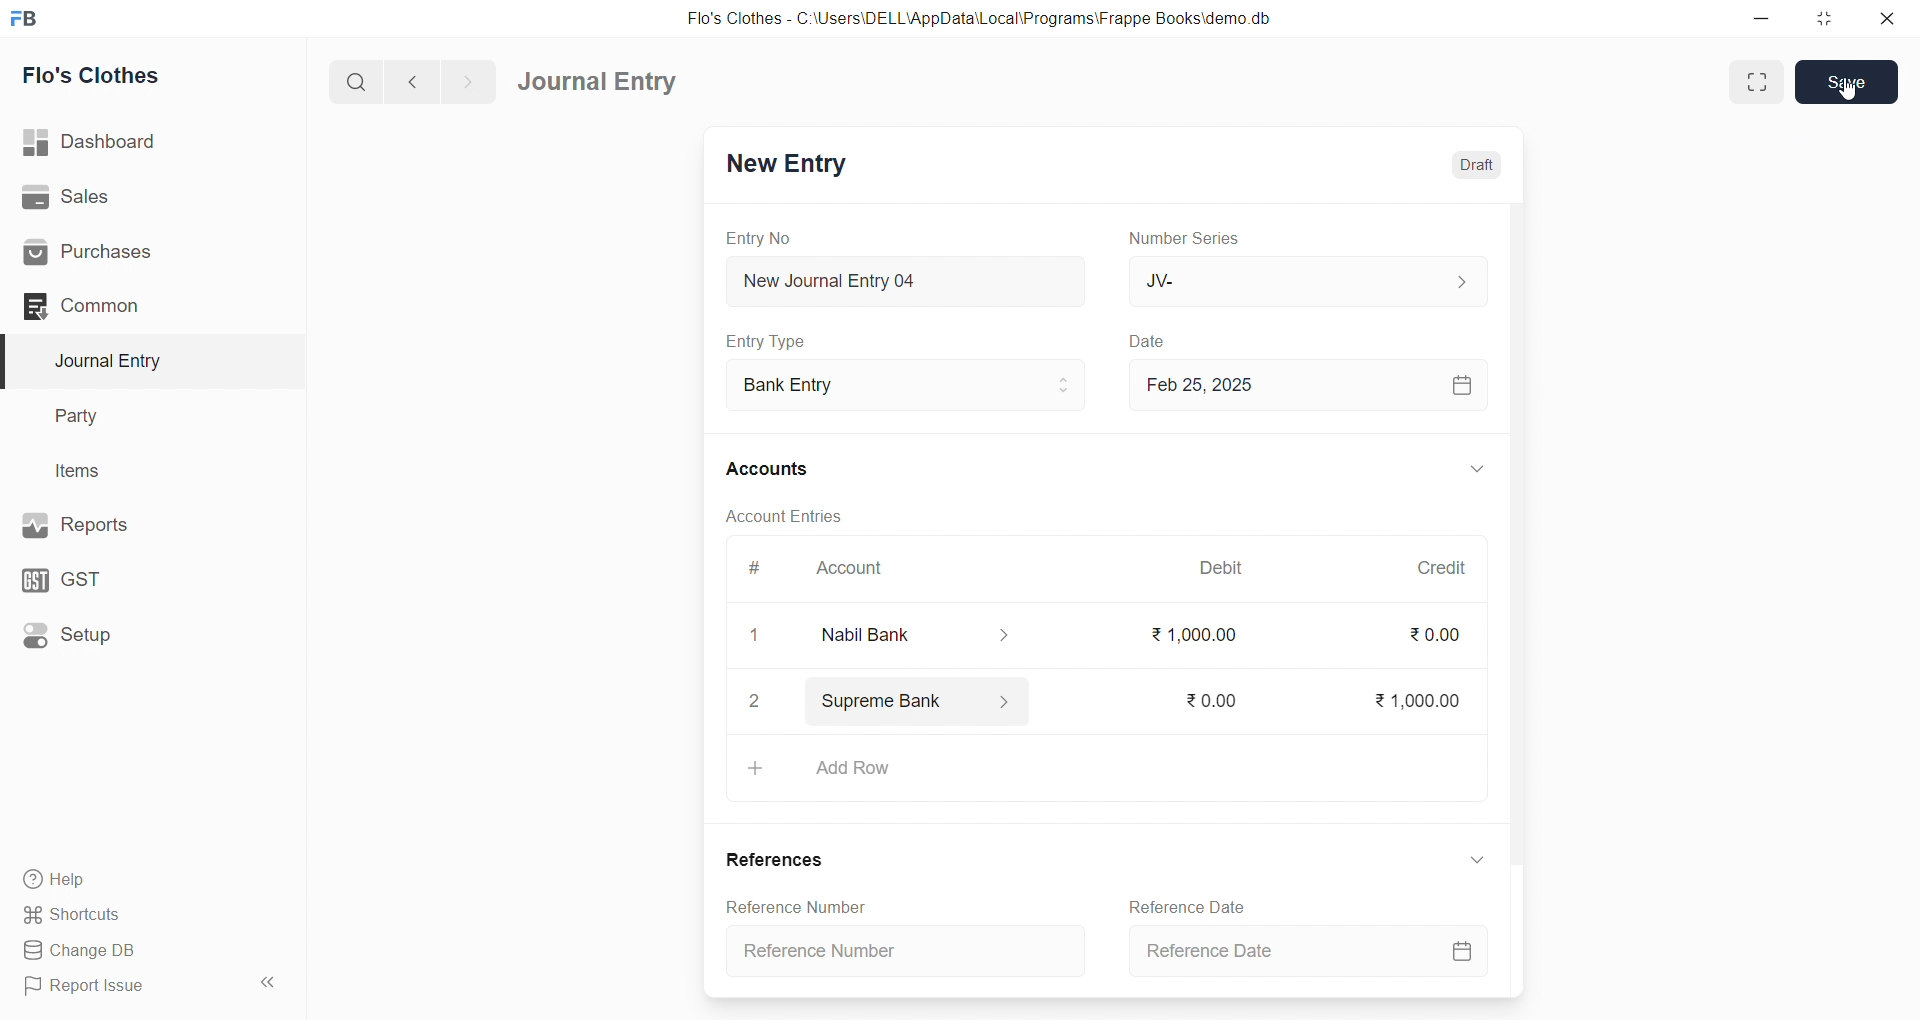  What do you see at coordinates (1222, 570) in the screenshot?
I see `Debit` at bounding box center [1222, 570].